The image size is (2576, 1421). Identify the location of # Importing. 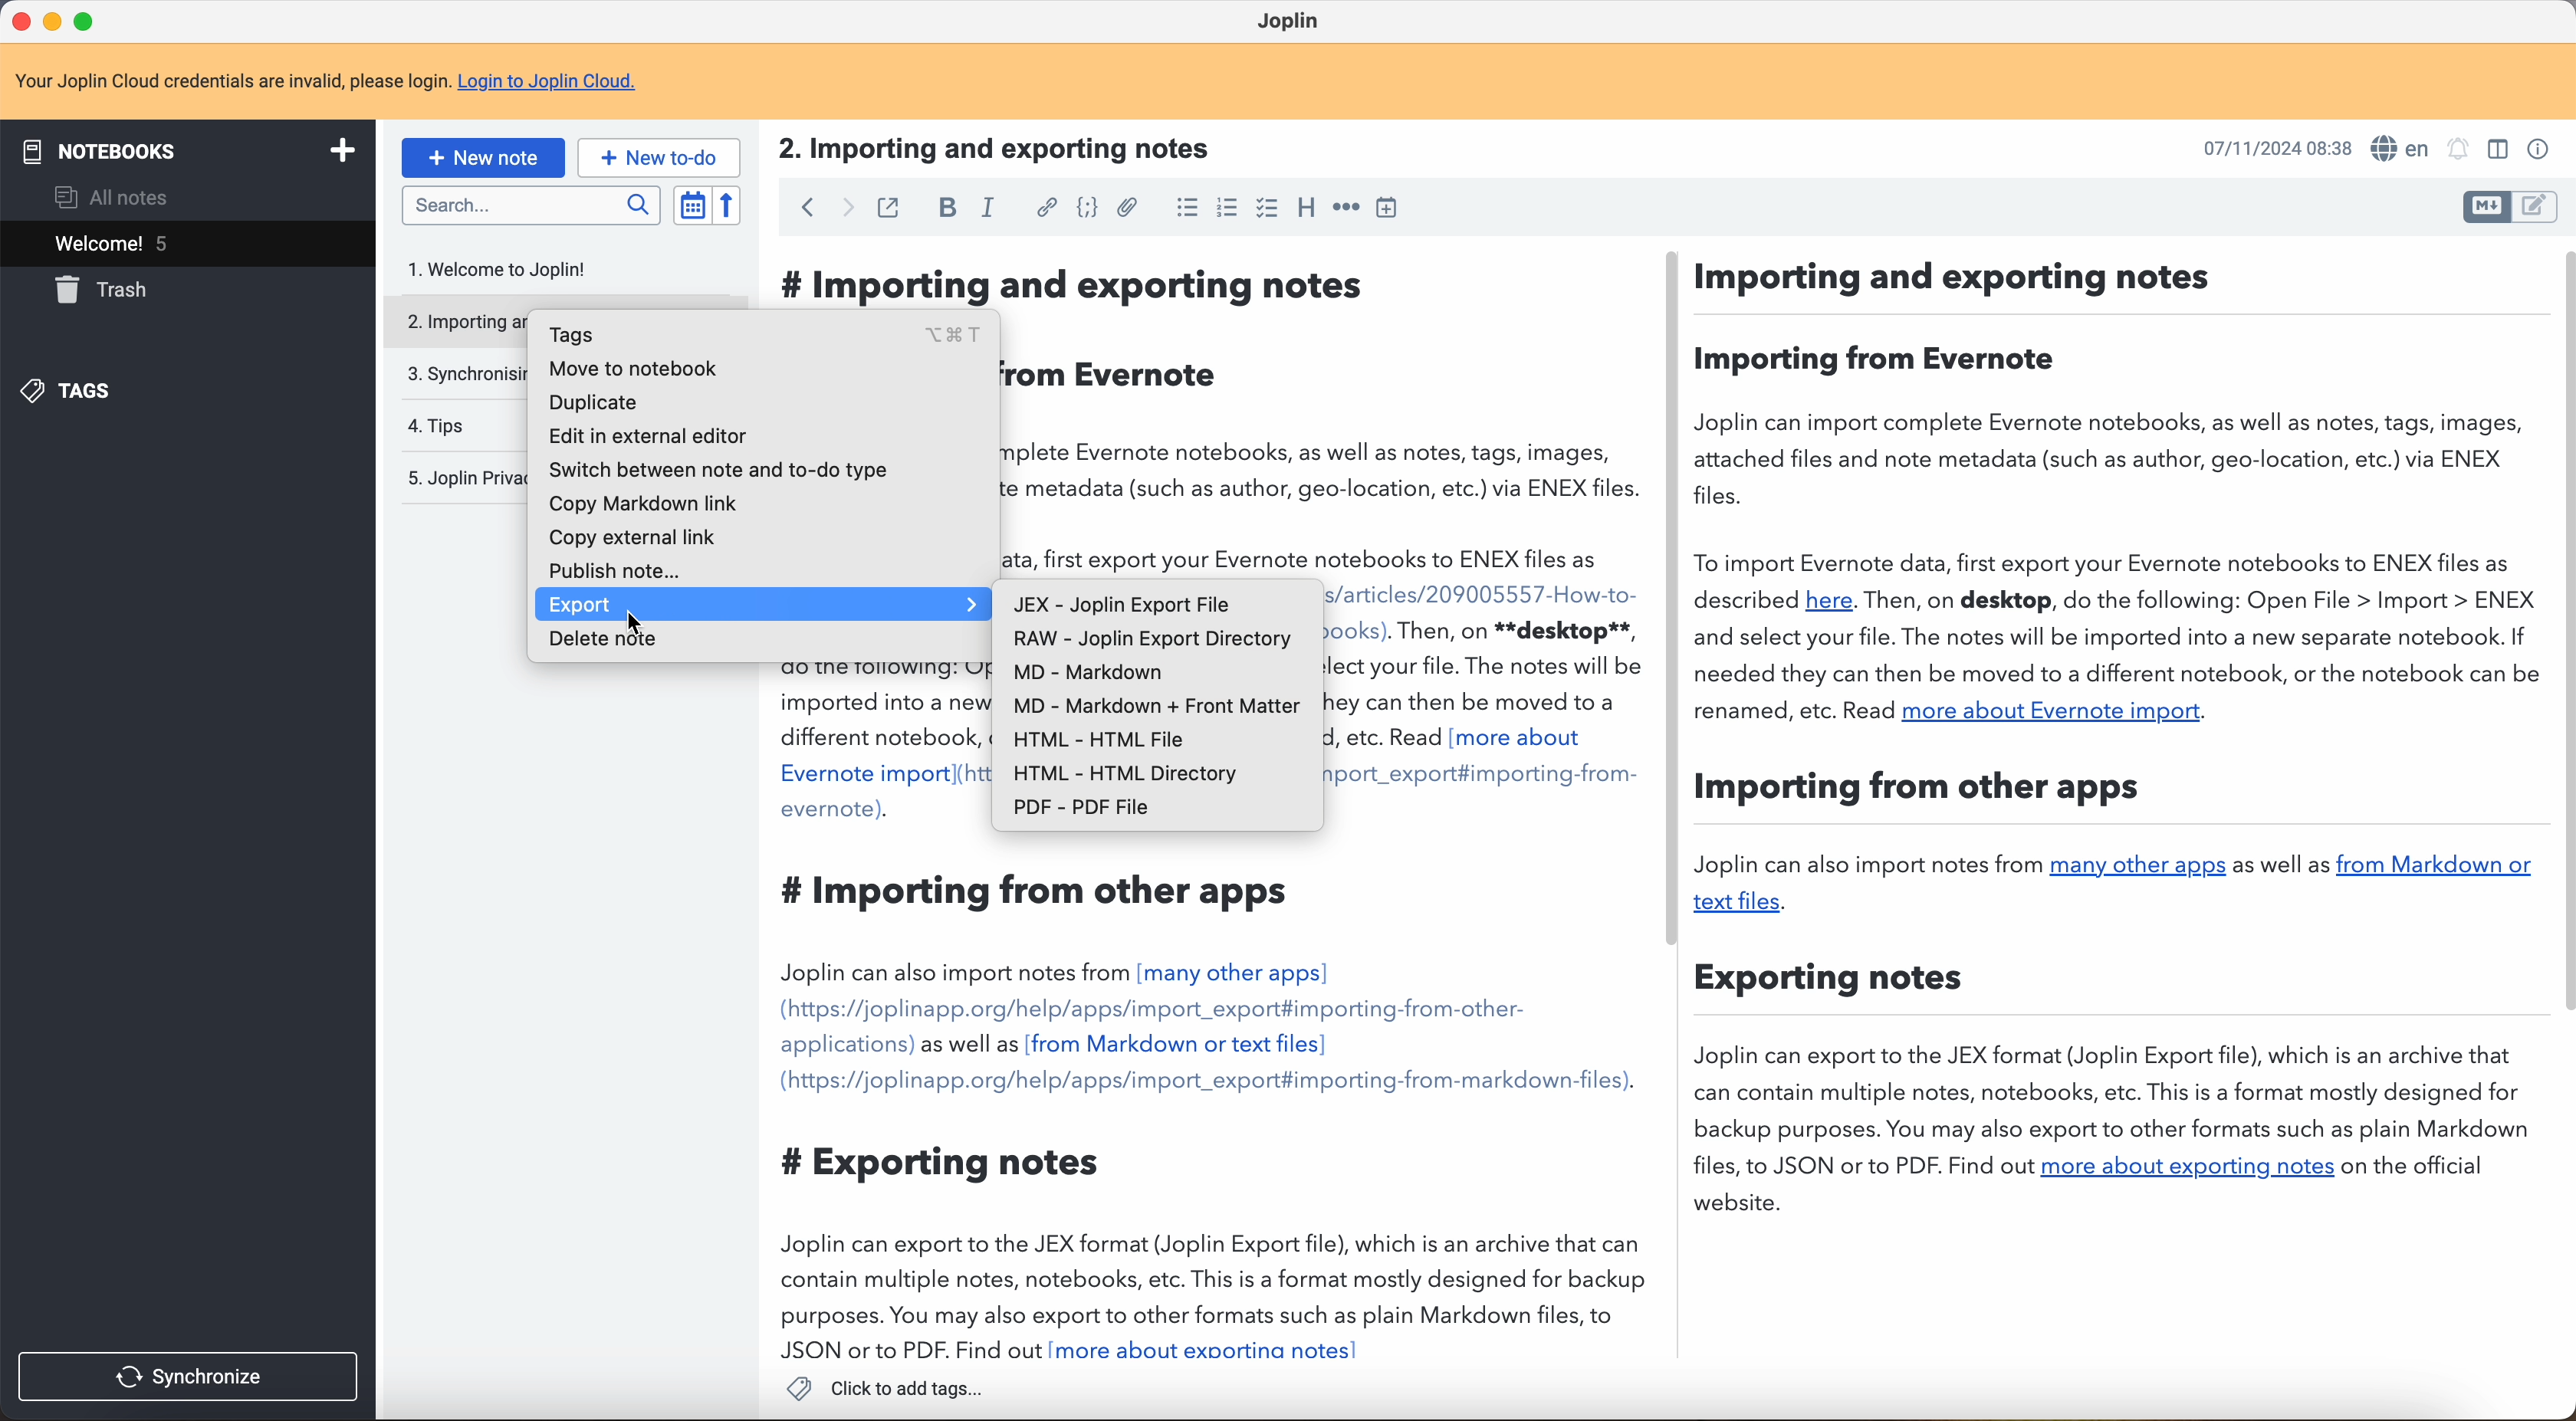
(879, 287).